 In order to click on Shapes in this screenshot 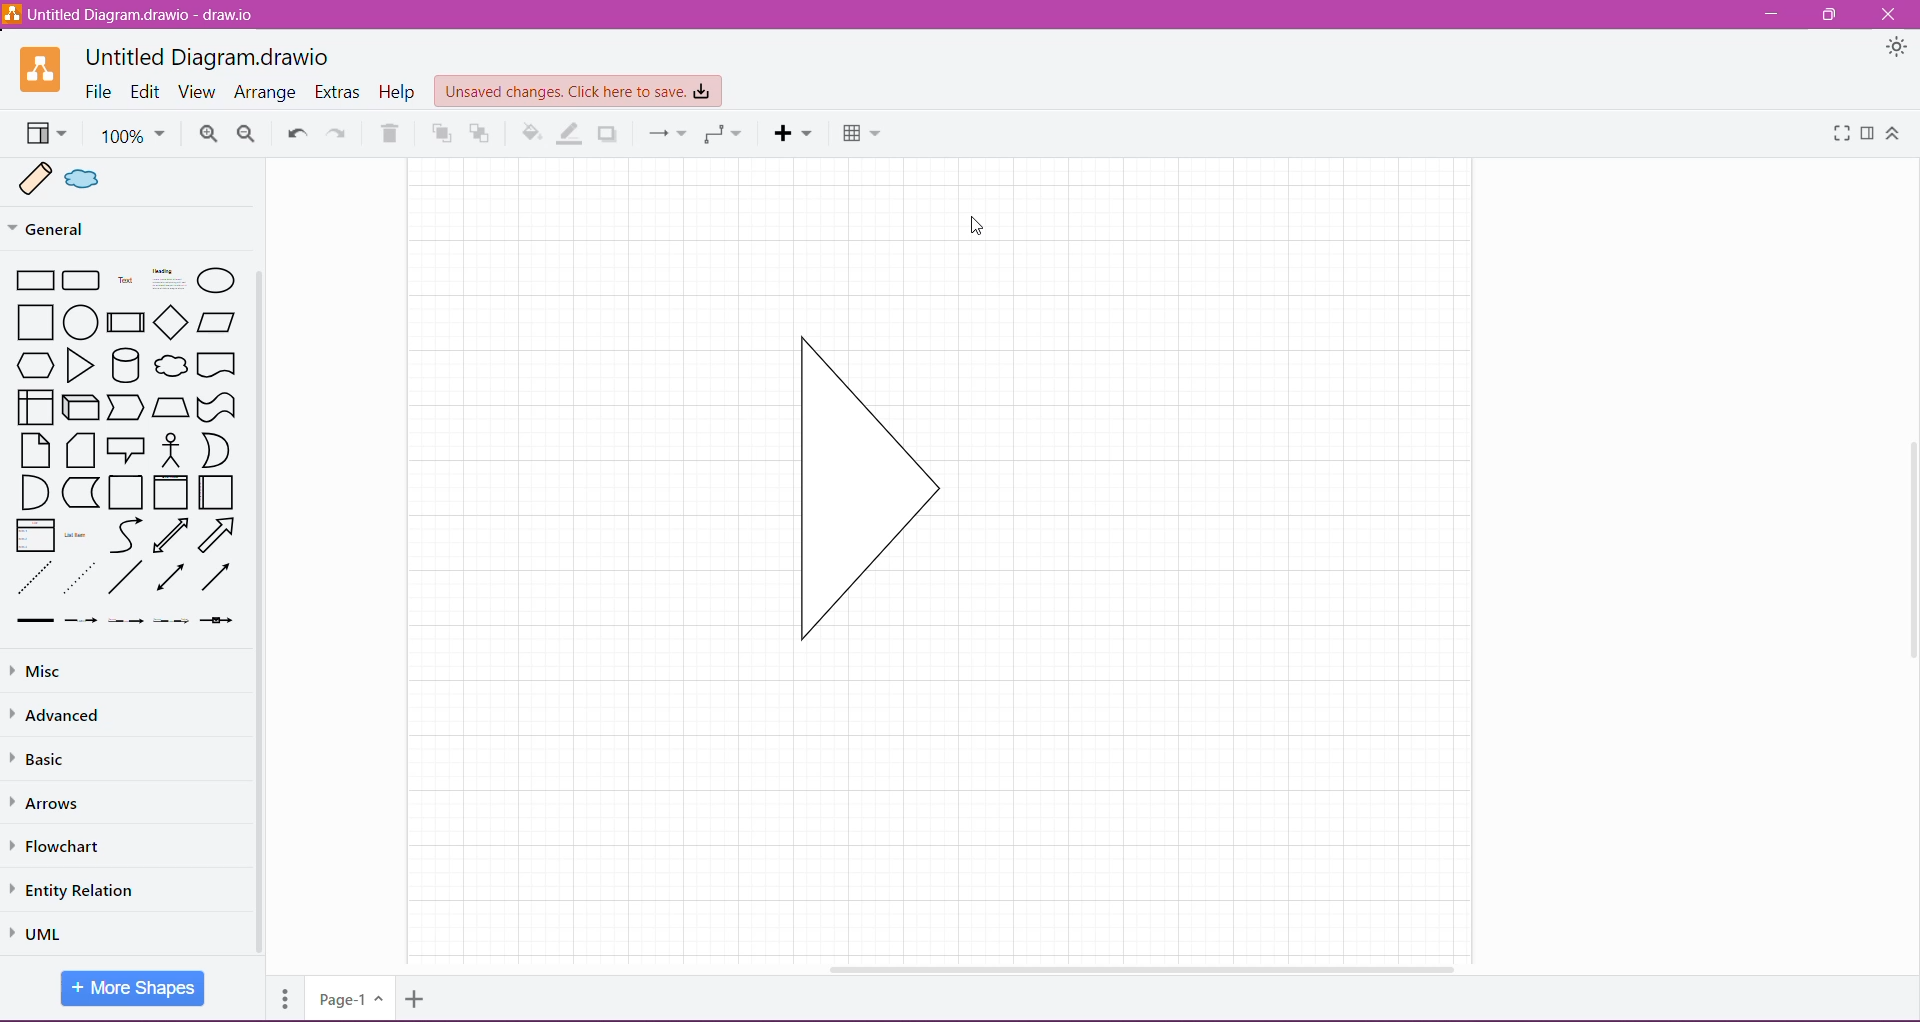, I will do `click(127, 446)`.